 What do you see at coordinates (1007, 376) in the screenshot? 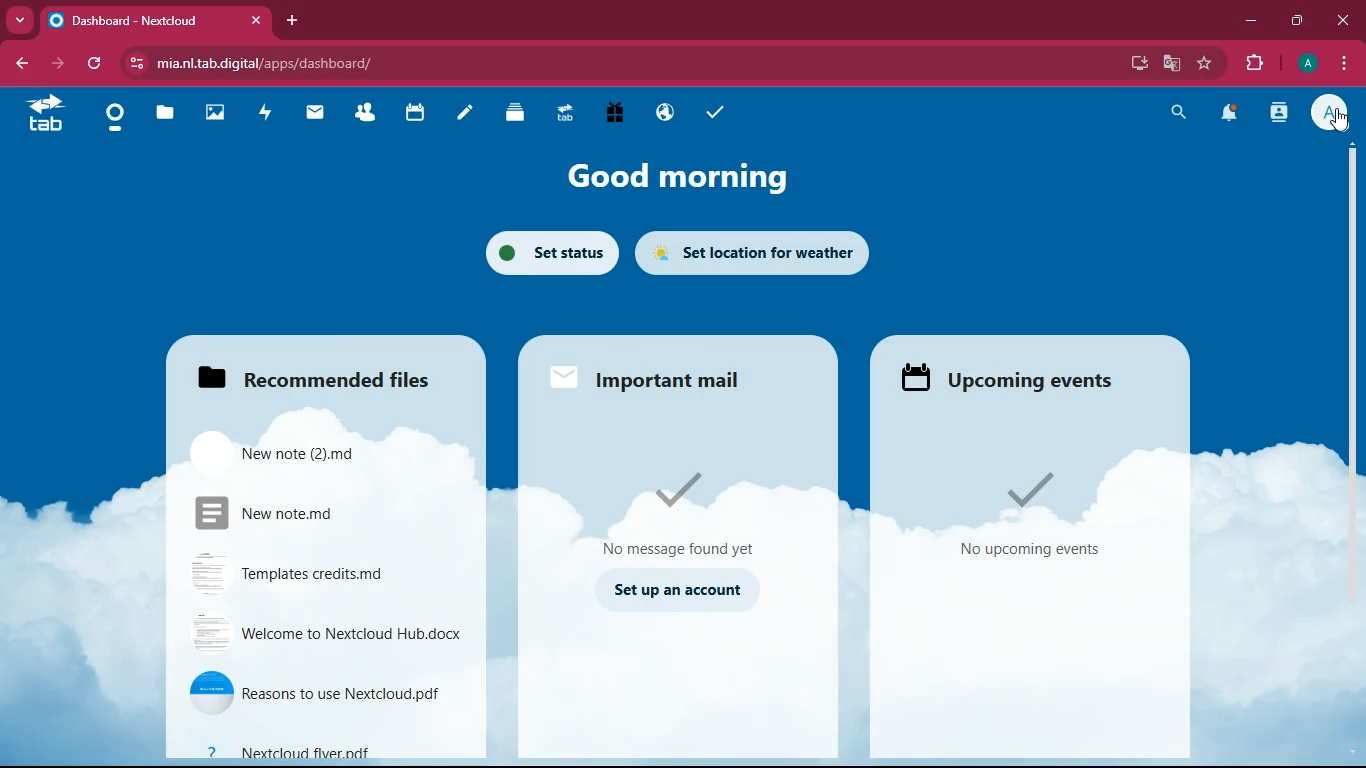
I see `events` at bounding box center [1007, 376].